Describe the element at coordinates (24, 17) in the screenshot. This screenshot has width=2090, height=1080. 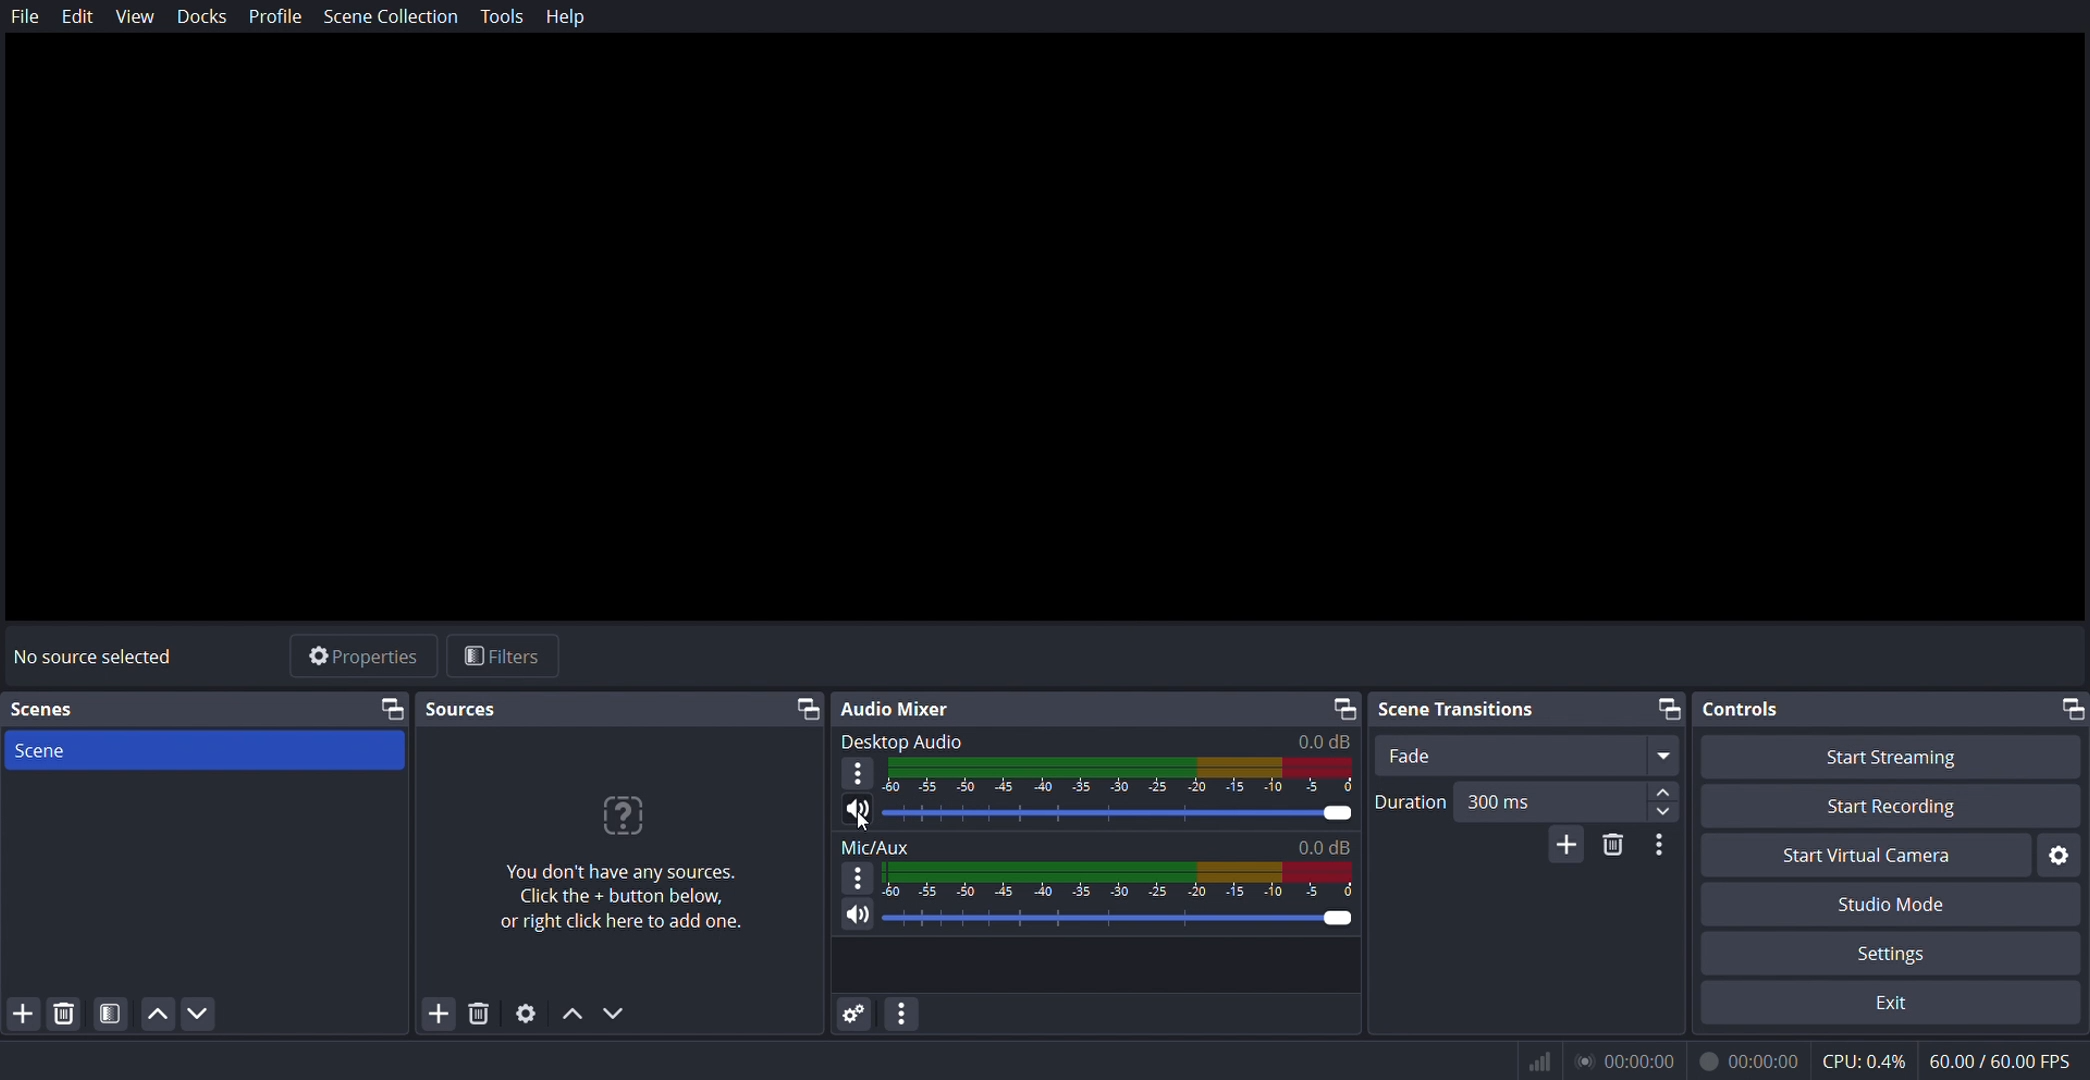
I see `file` at that location.